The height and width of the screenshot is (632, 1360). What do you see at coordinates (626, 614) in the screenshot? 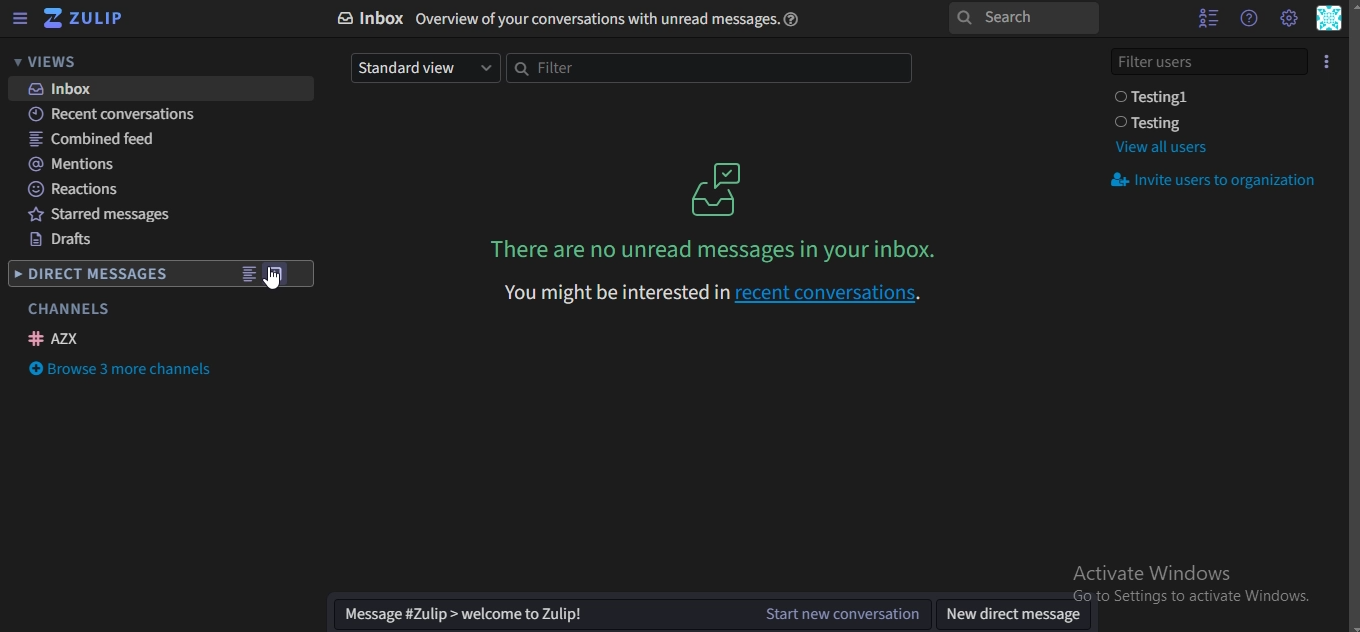
I see `start new conversation` at bounding box center [626, 614].